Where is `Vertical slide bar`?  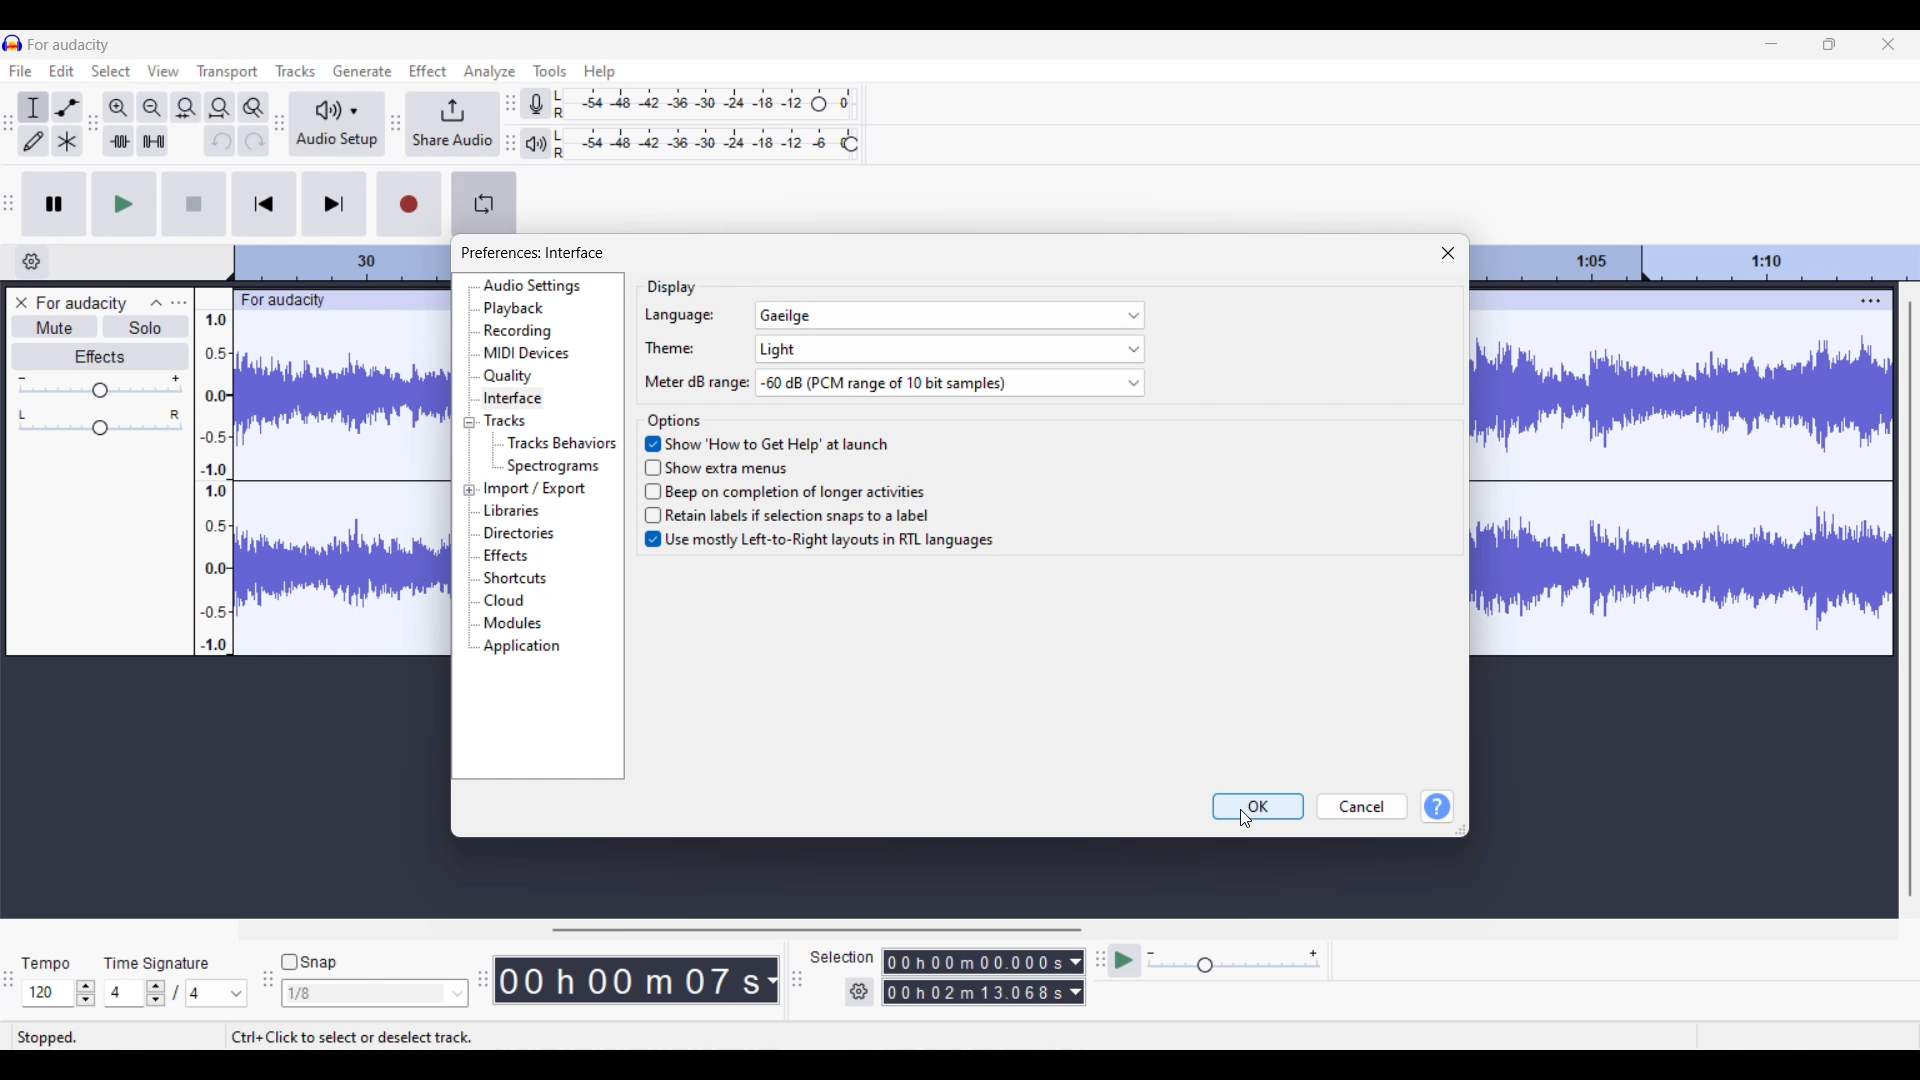
Vertical slide bar is located at coordinates (1911, 599).